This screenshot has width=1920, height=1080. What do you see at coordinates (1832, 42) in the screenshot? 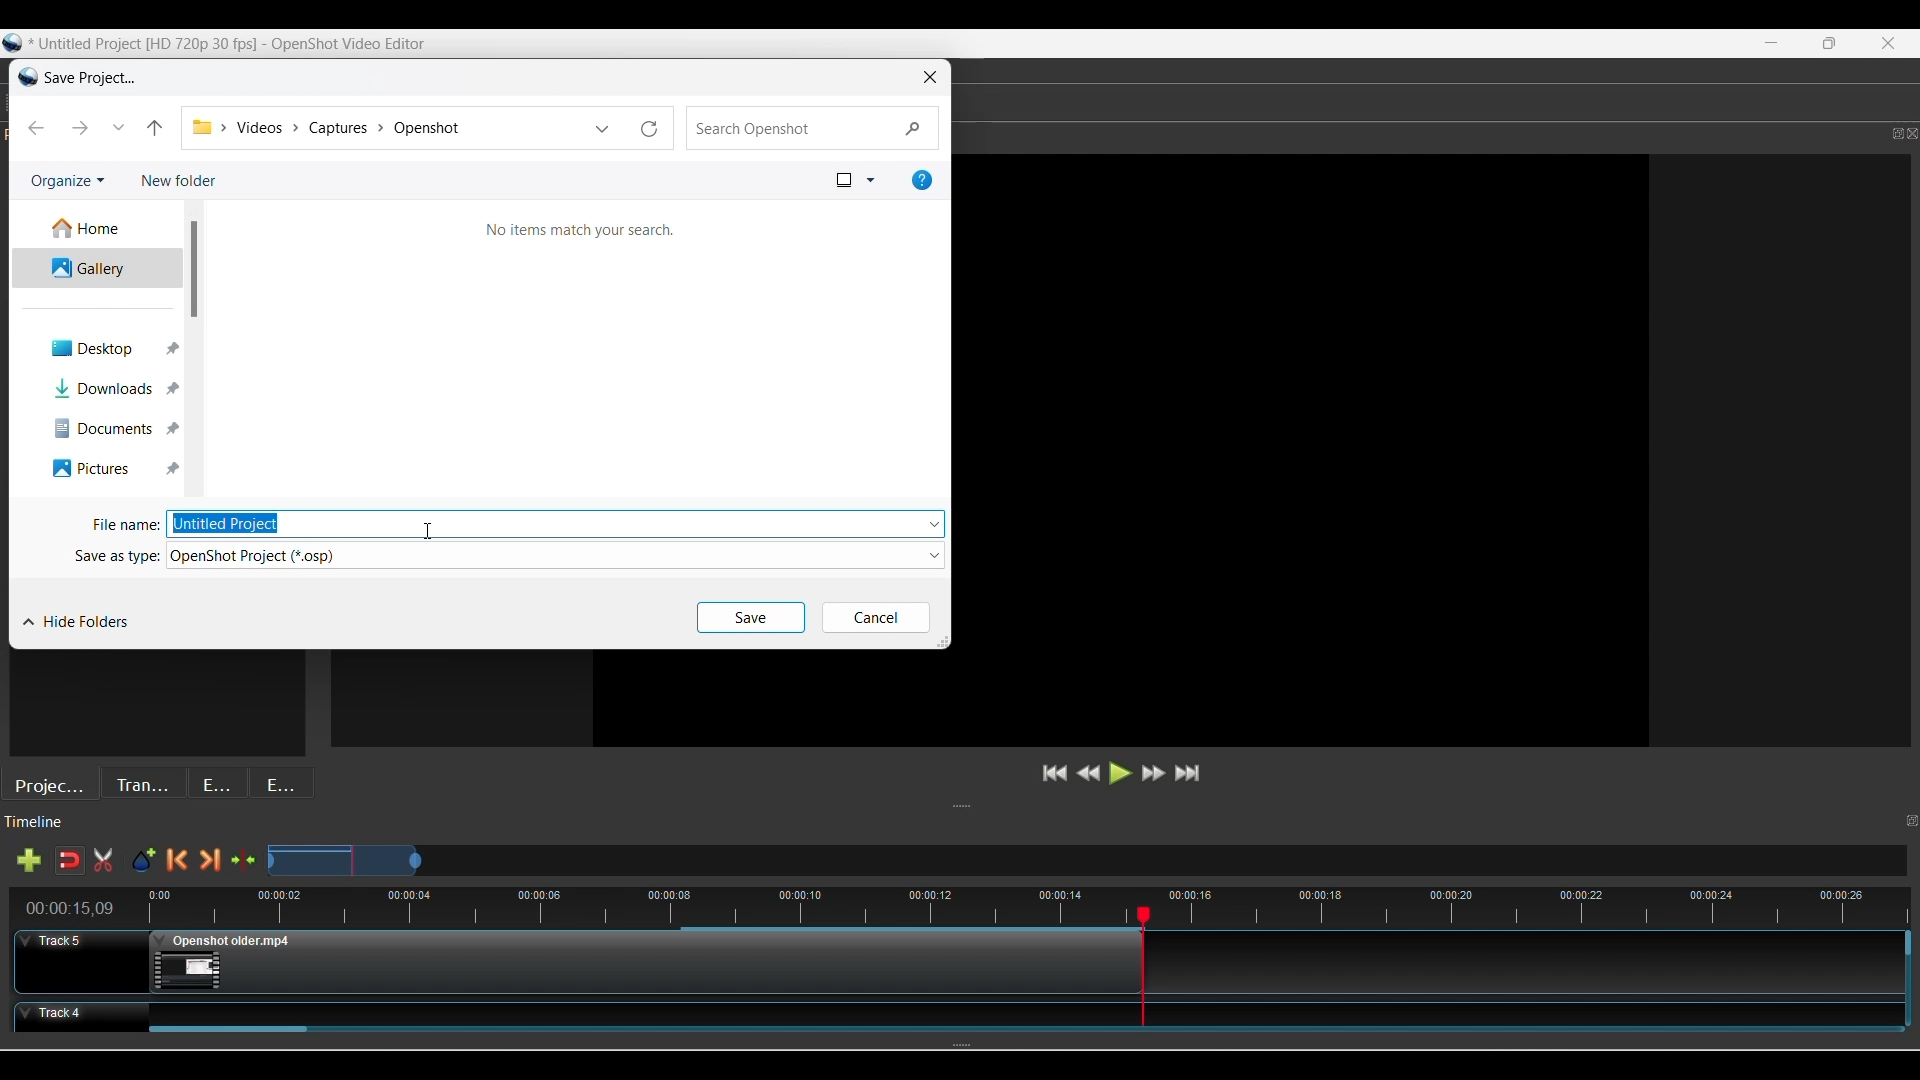
I see `maximize` at bounding box center [1832, 42].